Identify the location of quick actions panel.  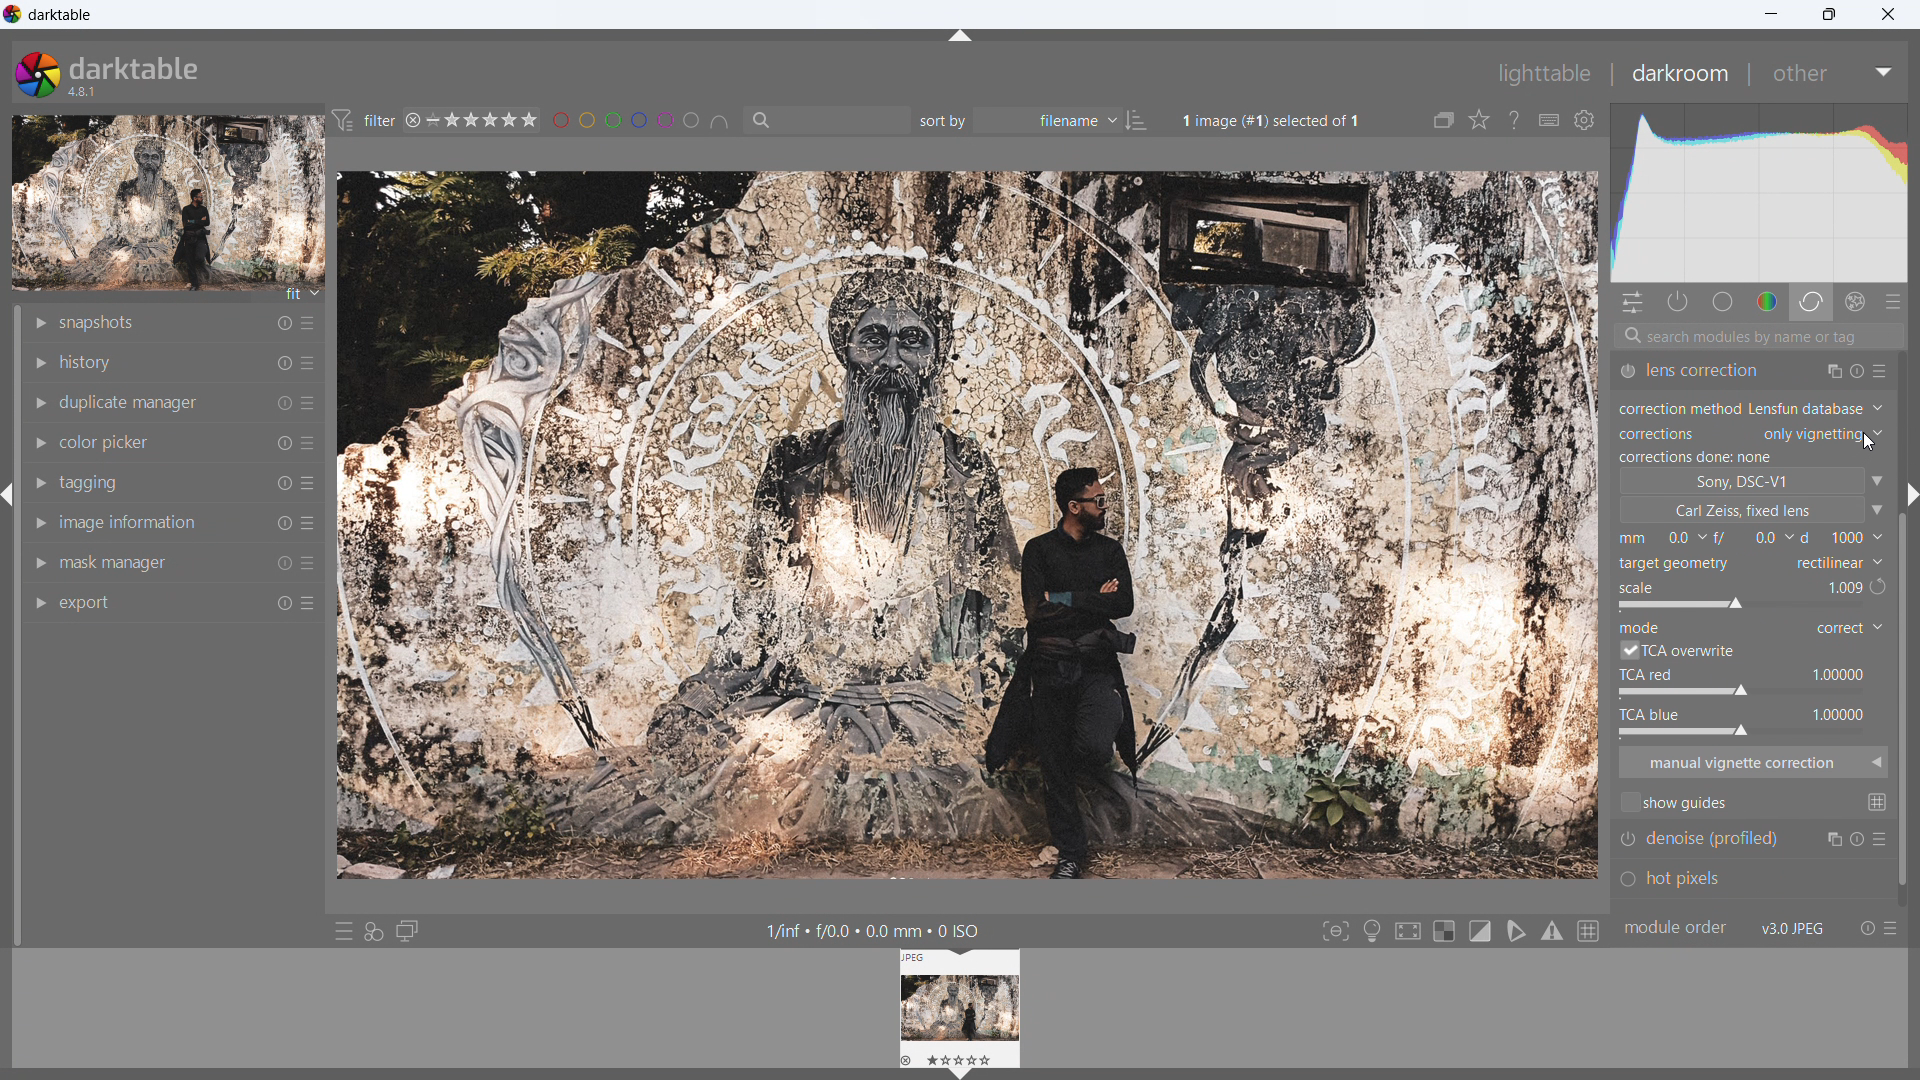
(1628, 303).